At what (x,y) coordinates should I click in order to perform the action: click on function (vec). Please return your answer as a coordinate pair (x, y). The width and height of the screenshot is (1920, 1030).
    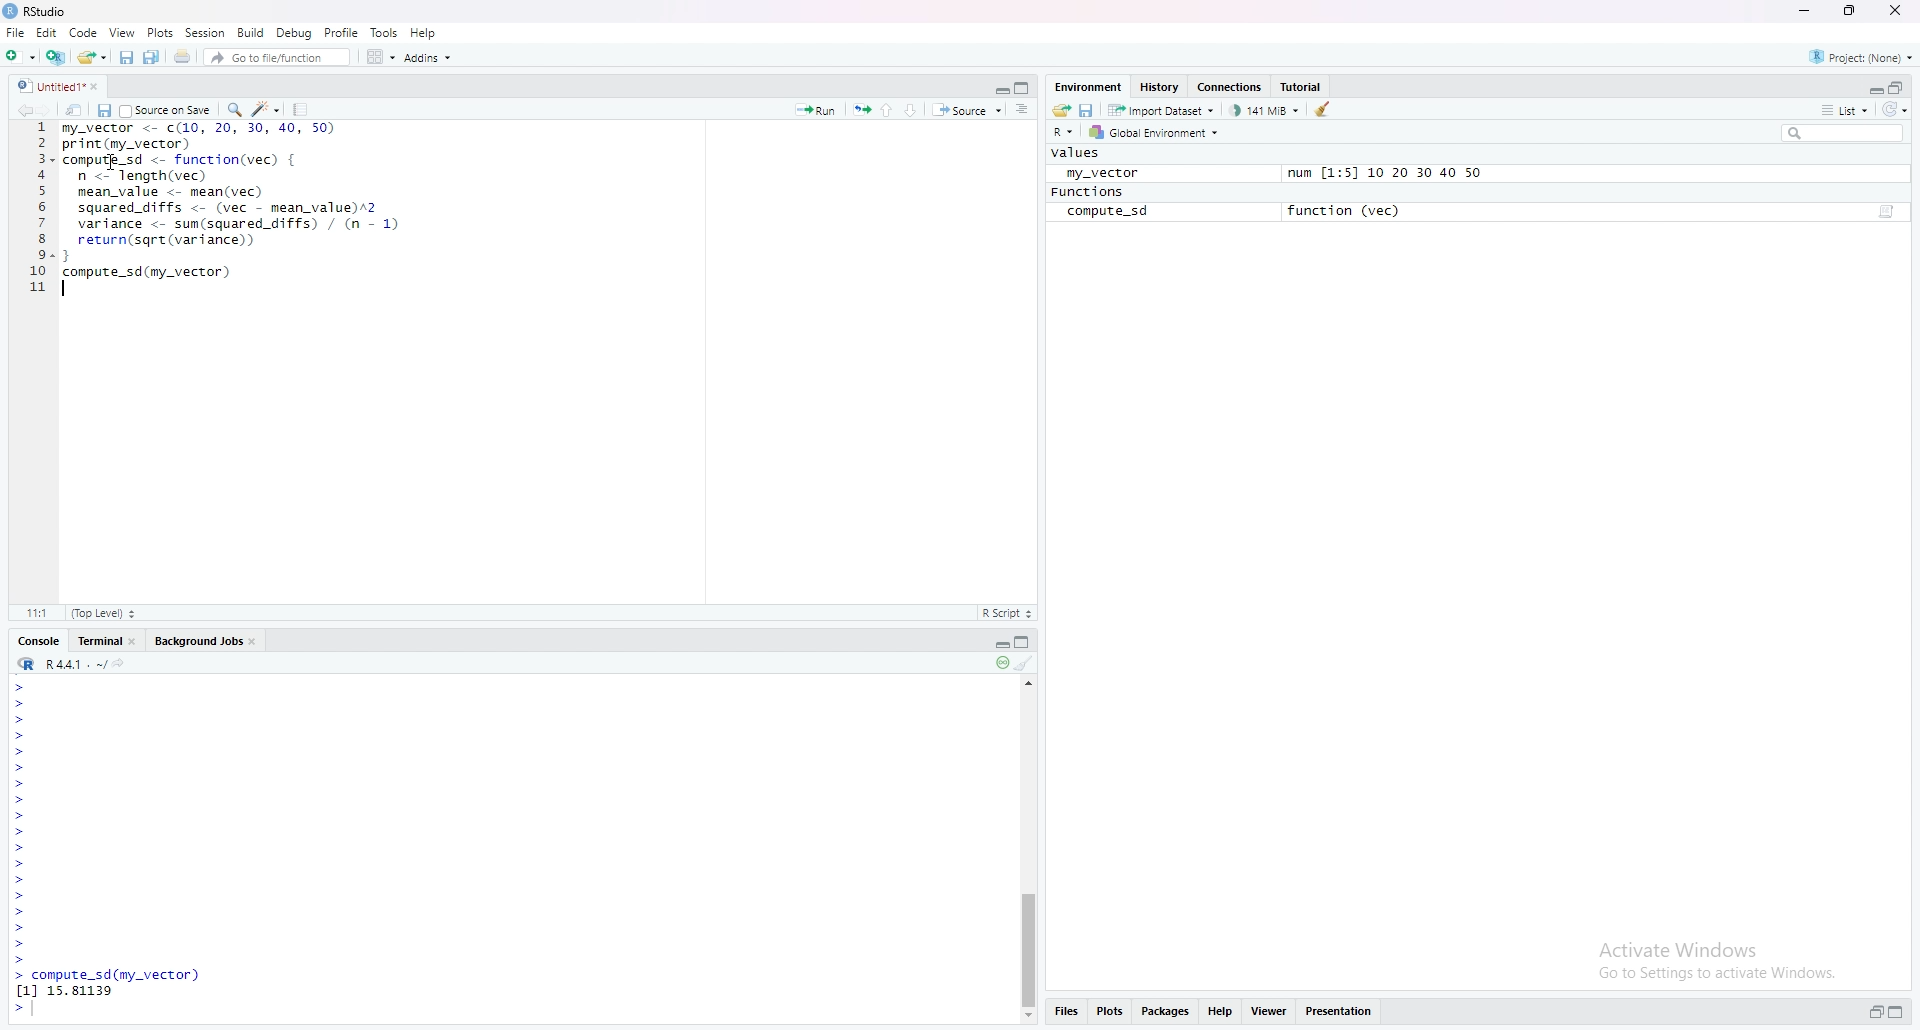
    Looking at the image, I should click on (1350, 210).